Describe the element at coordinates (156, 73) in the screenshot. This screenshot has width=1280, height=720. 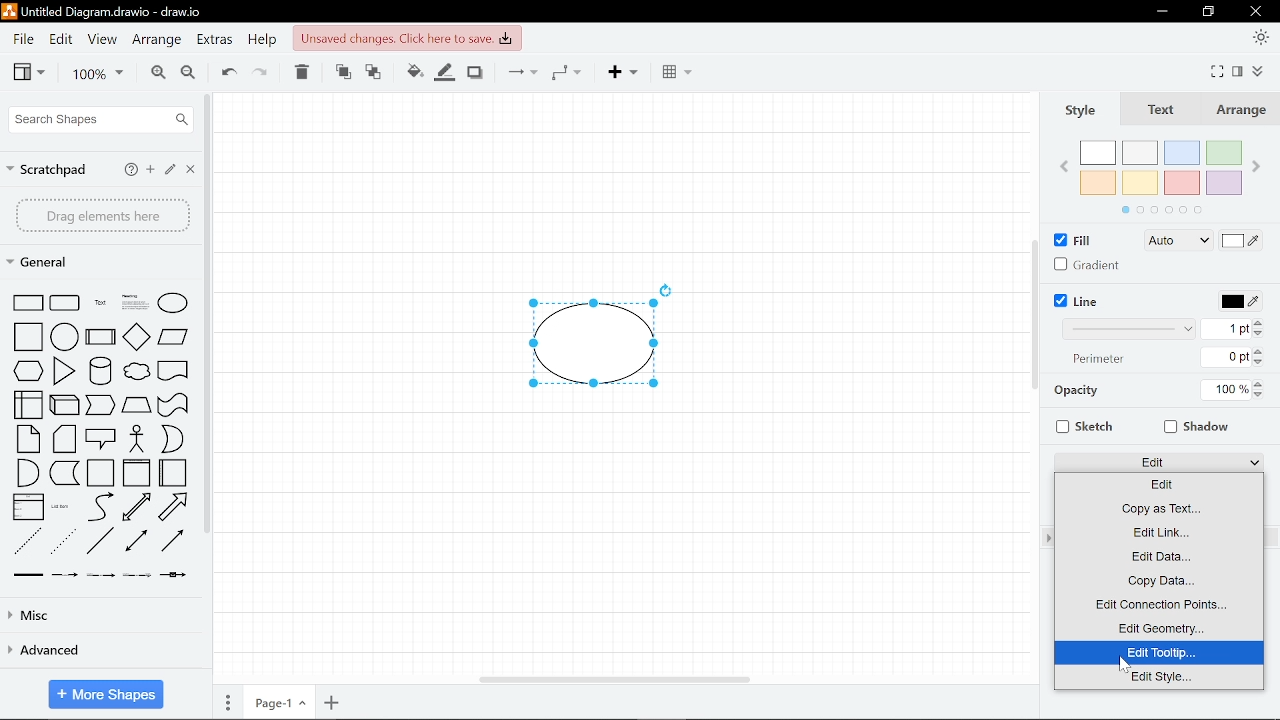
I see `Zoom in` at that location.